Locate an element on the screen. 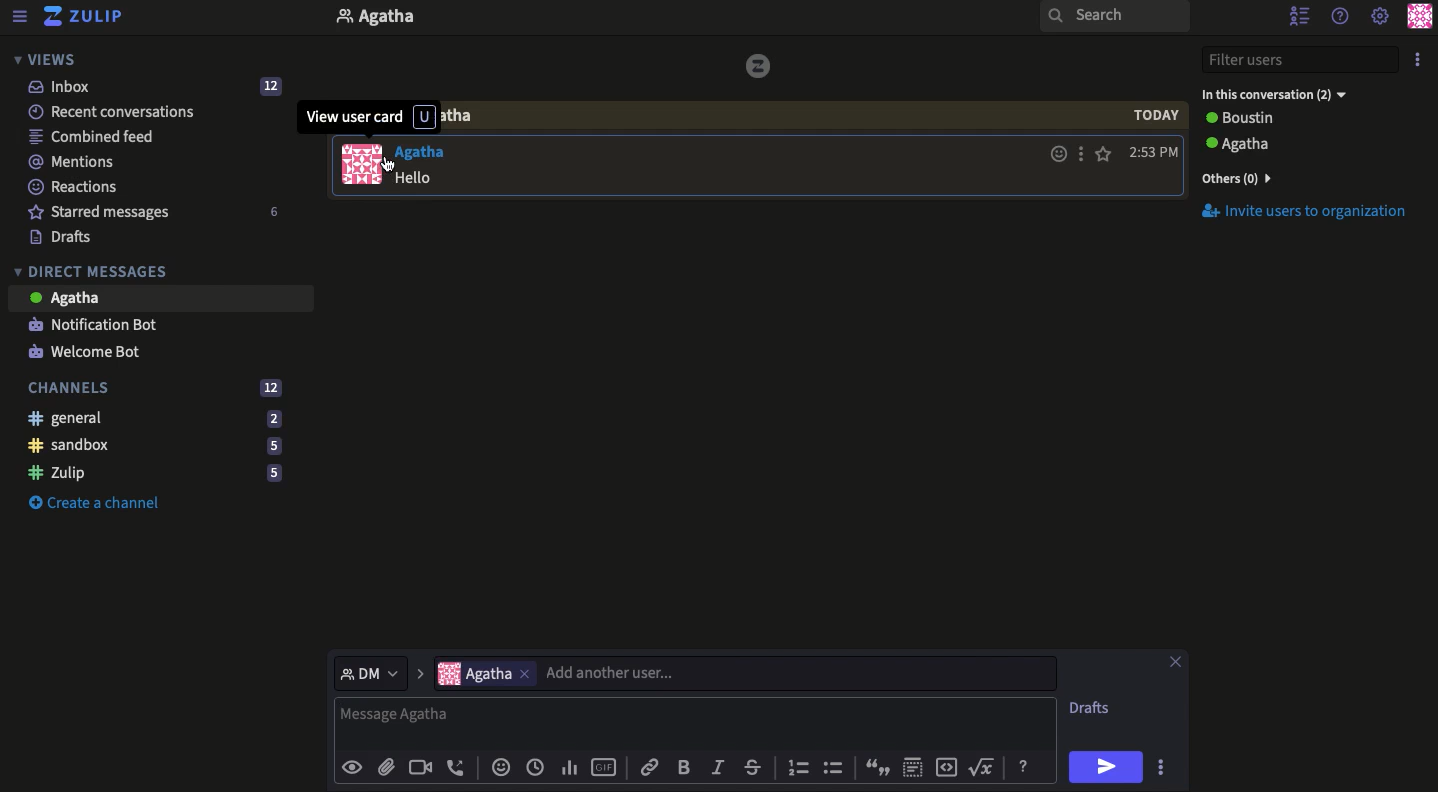 This screenshot has height=792, width=1438. Help is located at coordinates (1341, 15).